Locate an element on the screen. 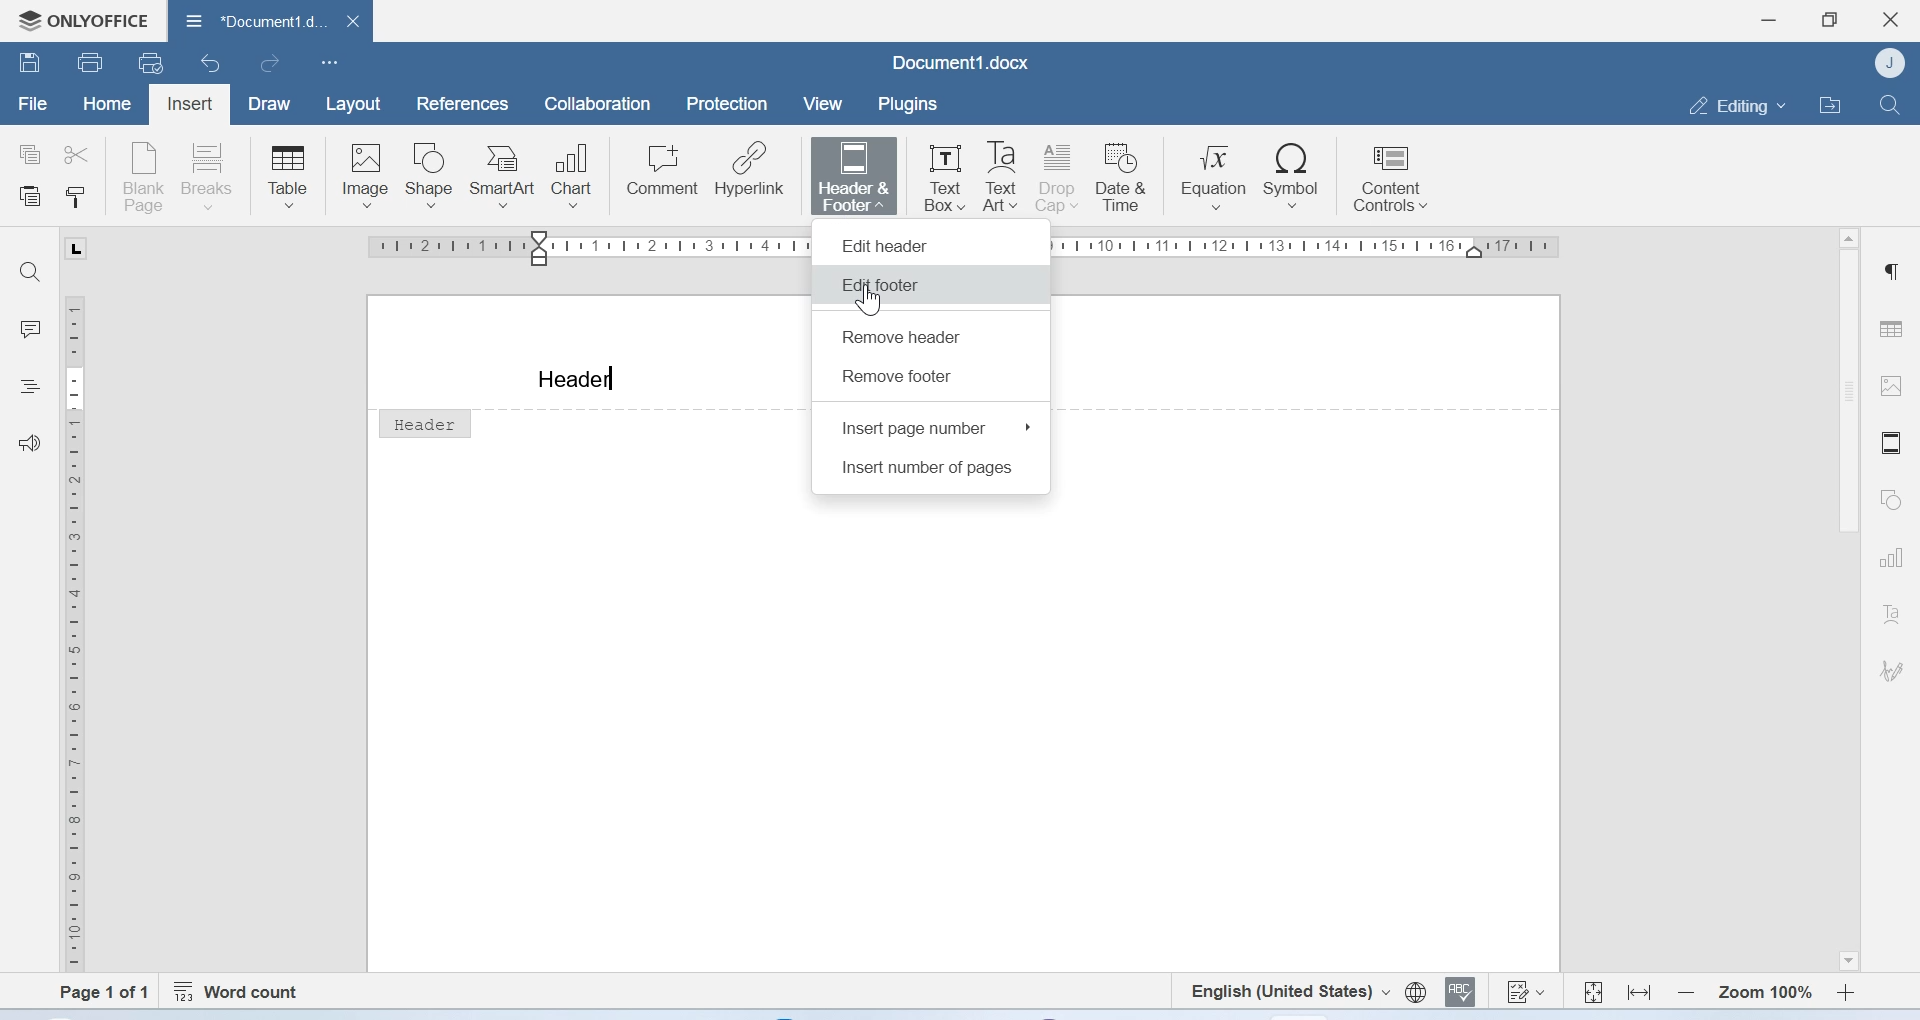 This screenshot has width=1920, height=1020. Comment is located at coordinates (663, 172).